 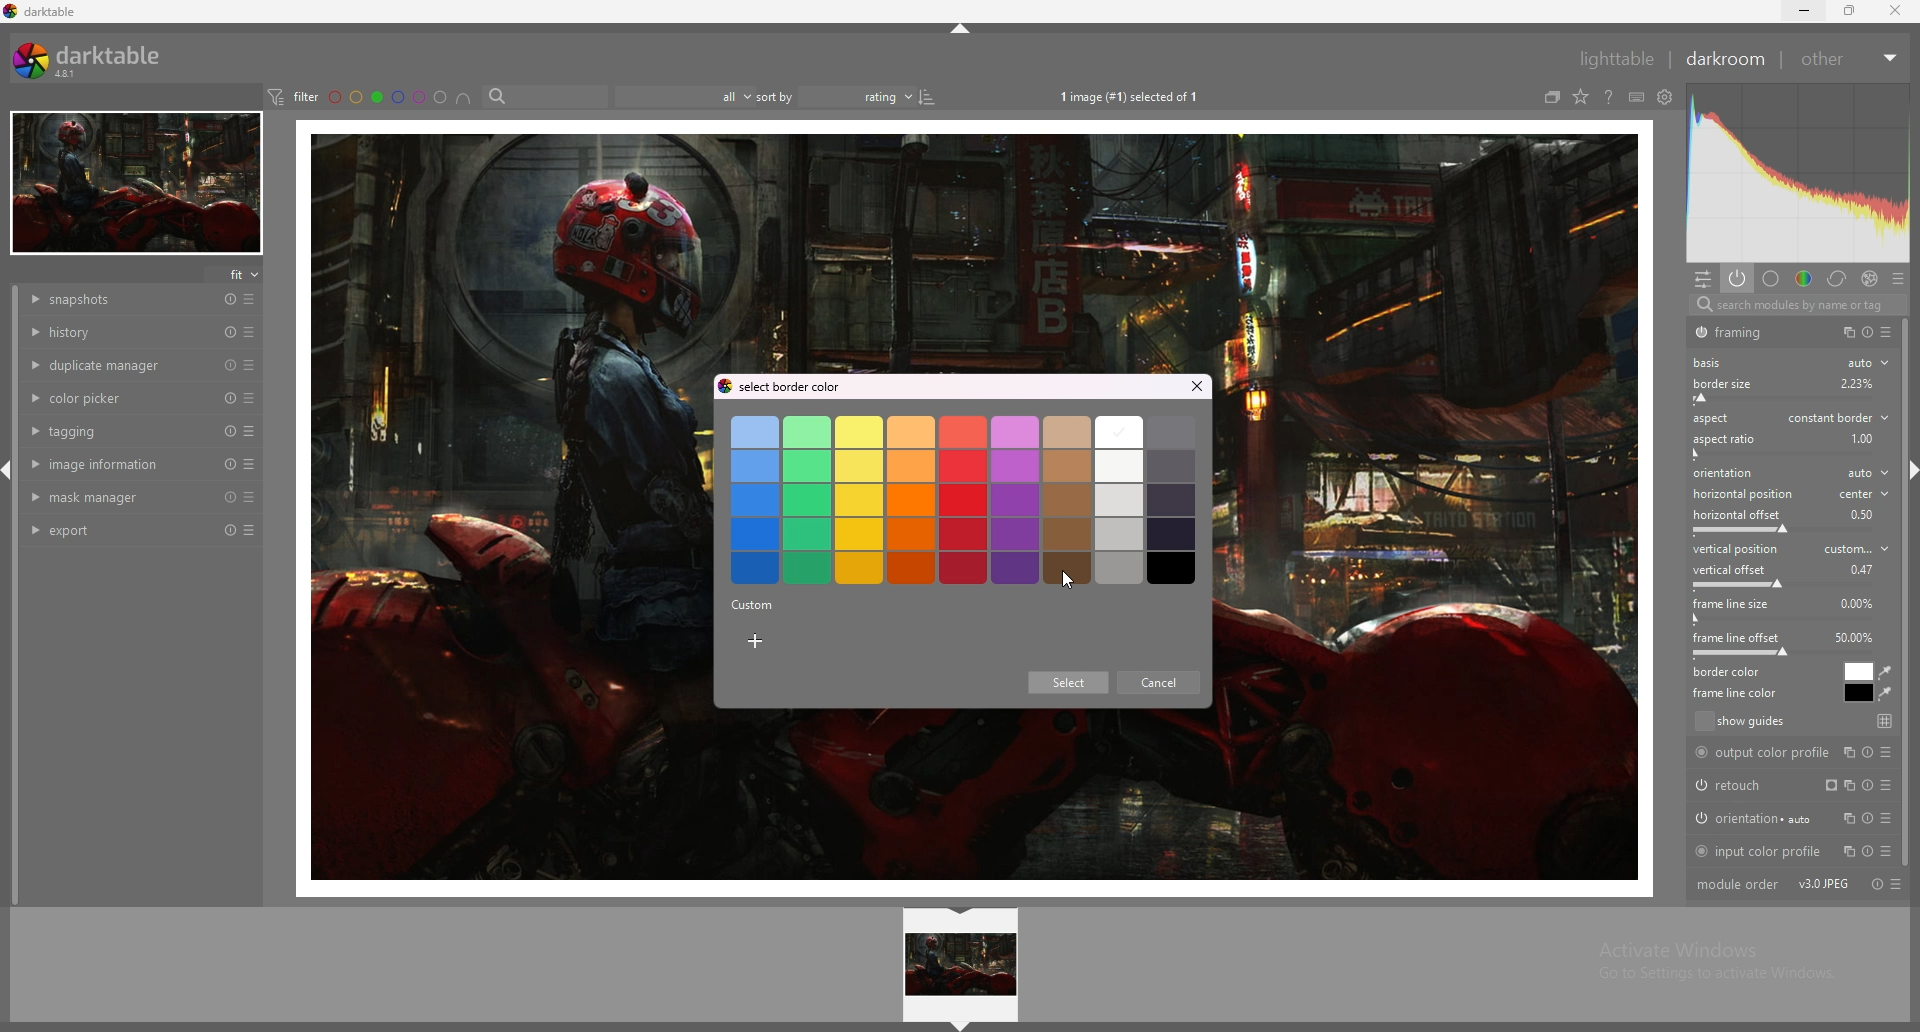 What do you see at coordinates (18, 596) in the screenshot?
I see `scroll bar` at bounding box center [18, 596].